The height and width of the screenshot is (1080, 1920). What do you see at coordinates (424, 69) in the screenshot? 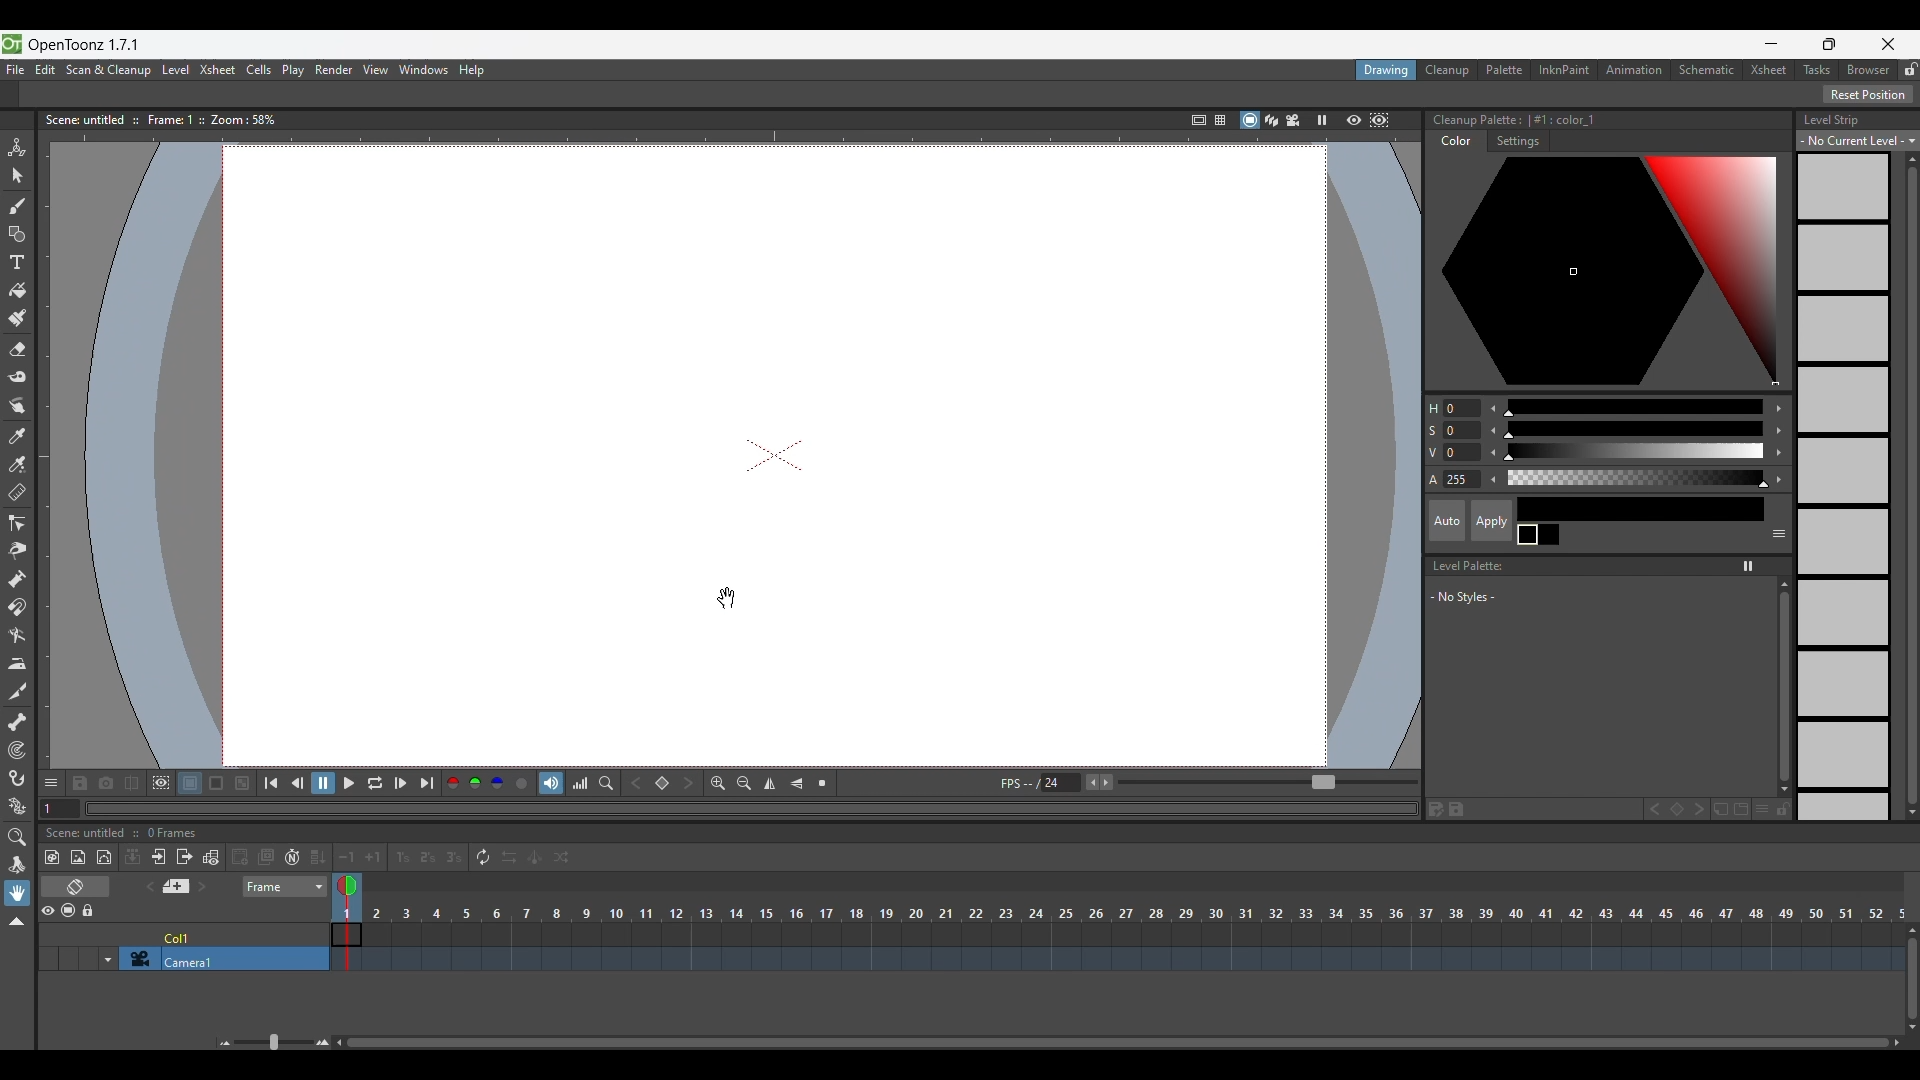
I see `Windows` at bounding box center [424, 69].